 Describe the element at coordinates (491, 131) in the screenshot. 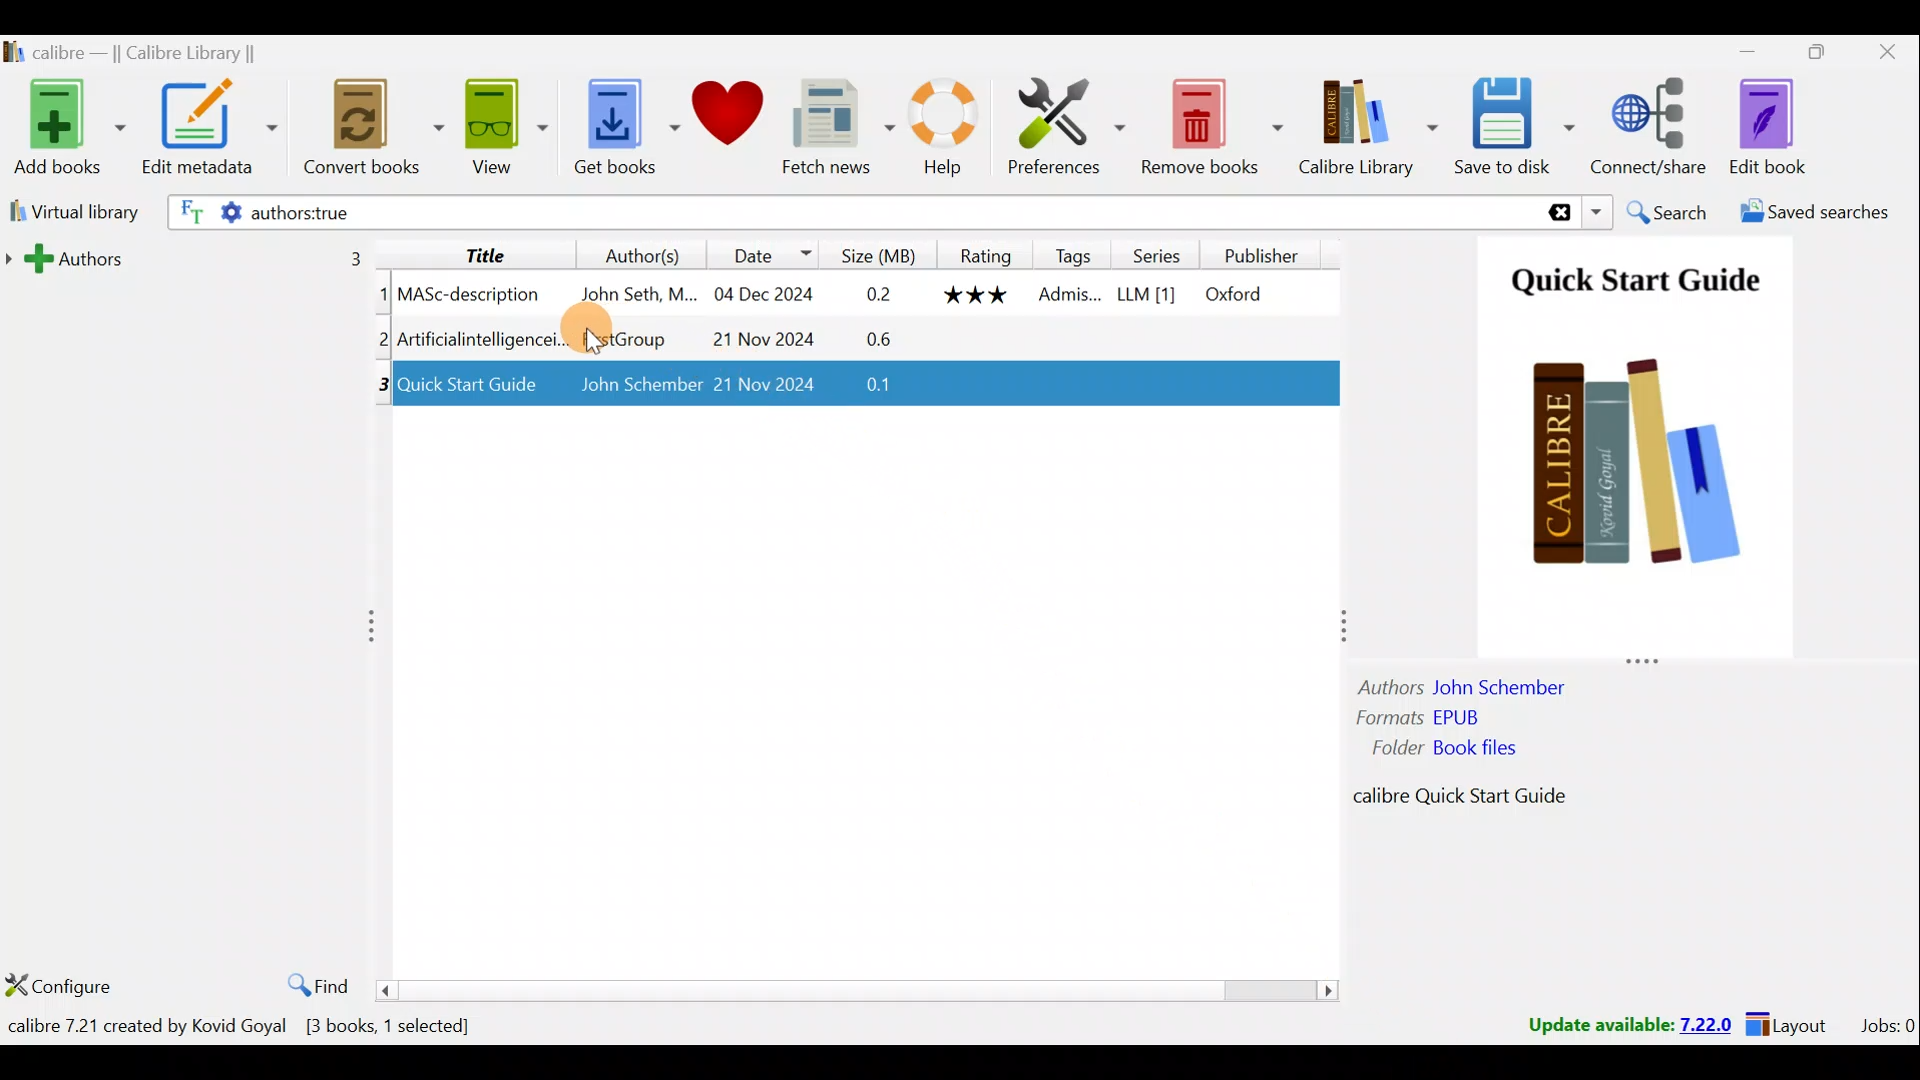

I see `View` at that location.